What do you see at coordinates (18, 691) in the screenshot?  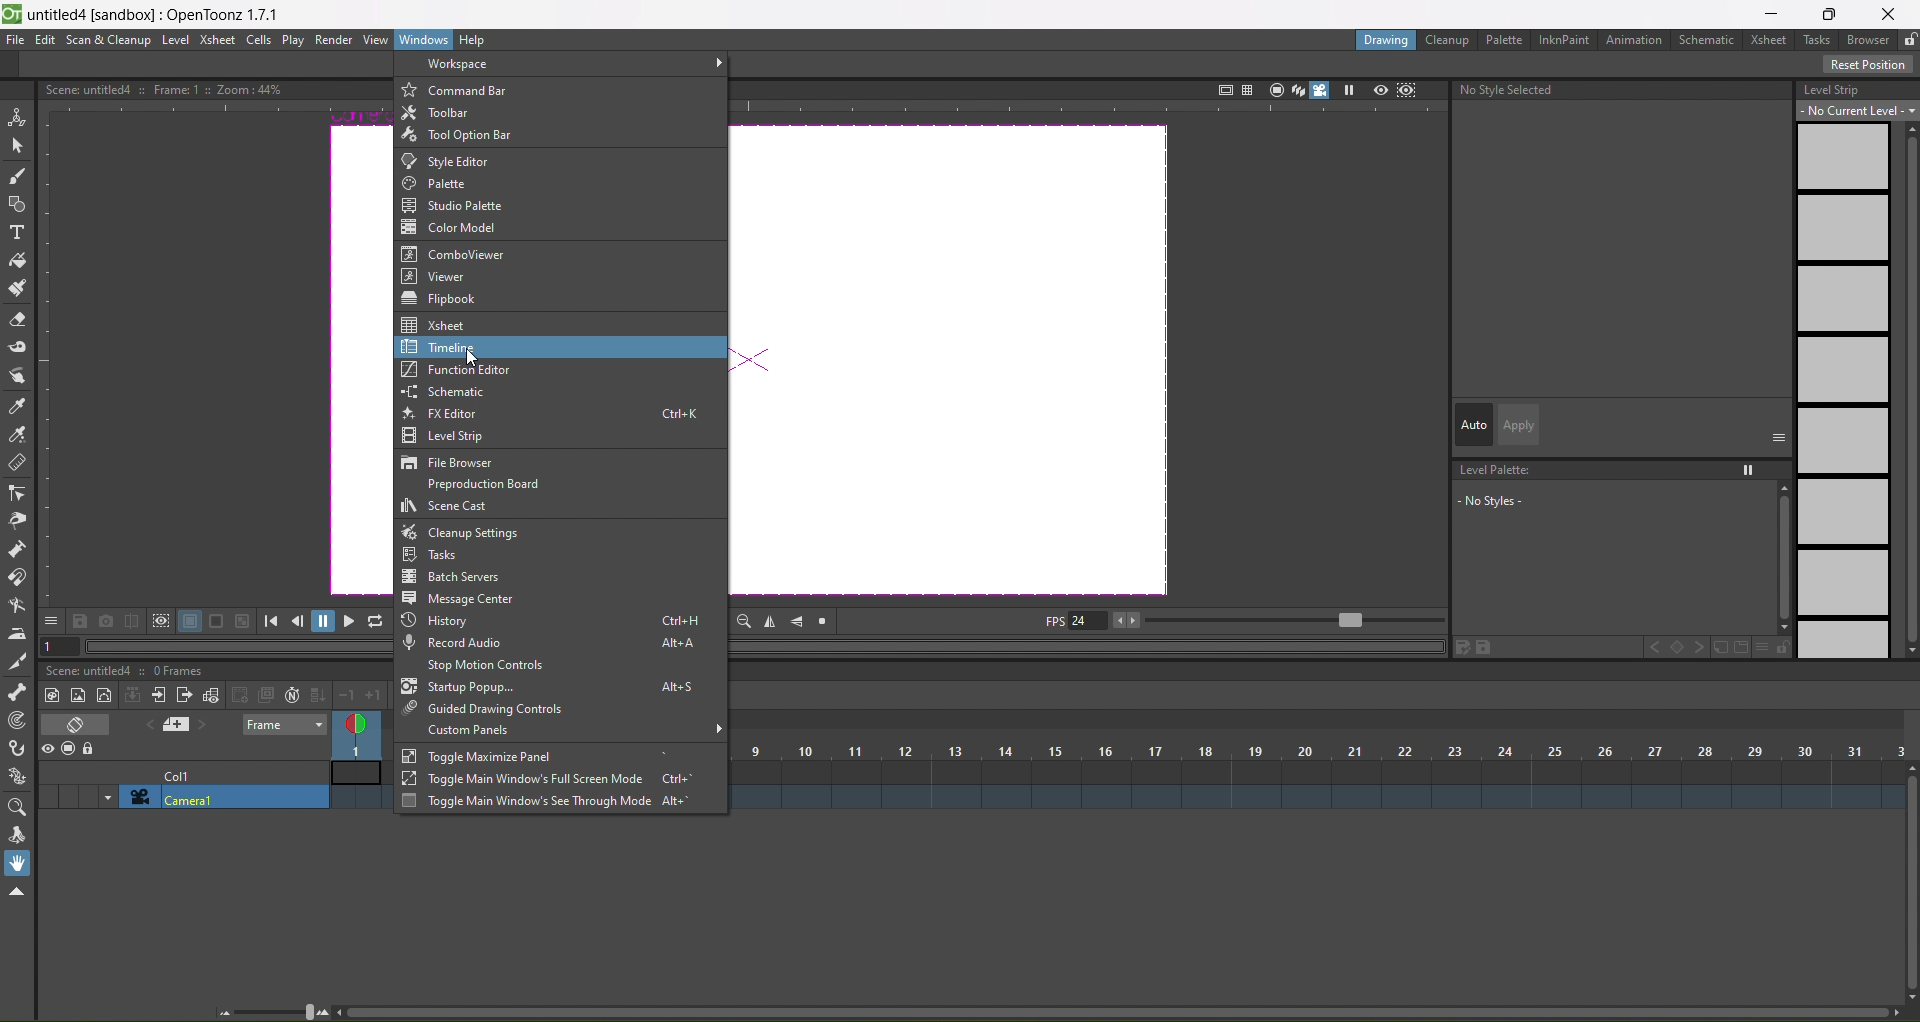 I see `skeleton tool` at bounding box center [18, 691].